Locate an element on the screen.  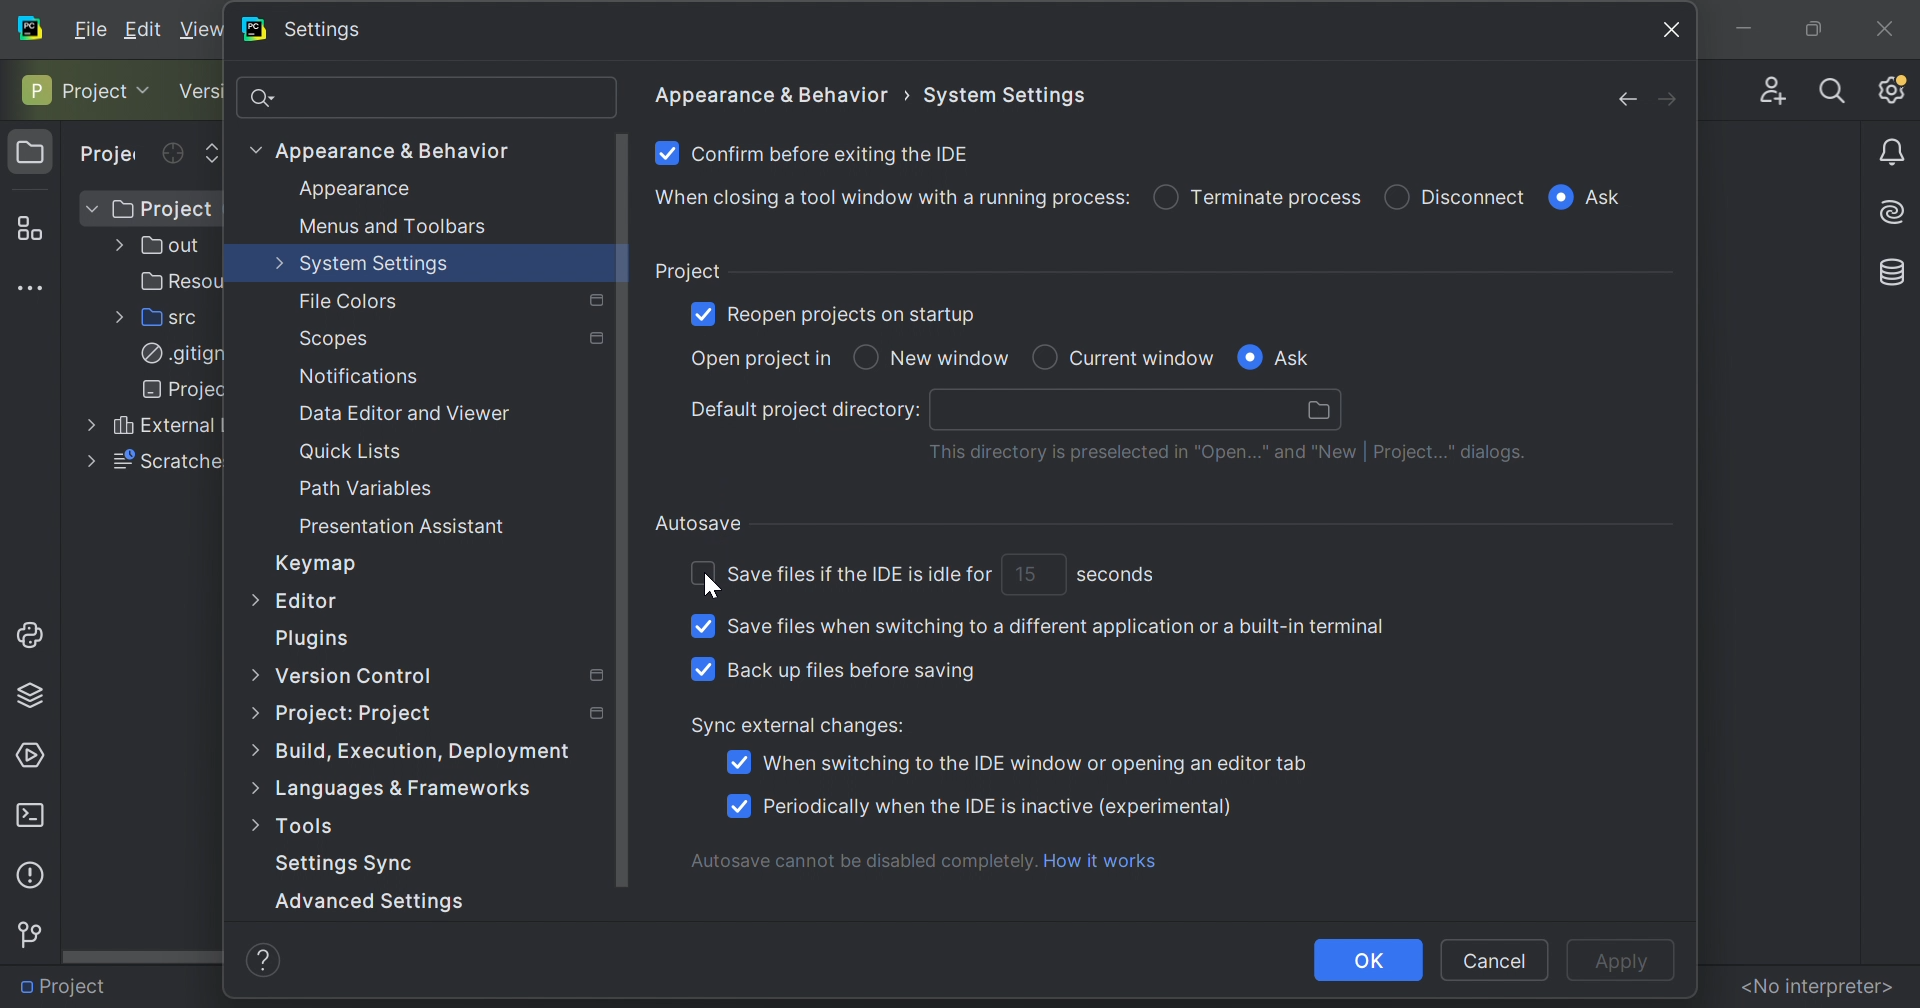
Close is located at coordinates (1884, 24).